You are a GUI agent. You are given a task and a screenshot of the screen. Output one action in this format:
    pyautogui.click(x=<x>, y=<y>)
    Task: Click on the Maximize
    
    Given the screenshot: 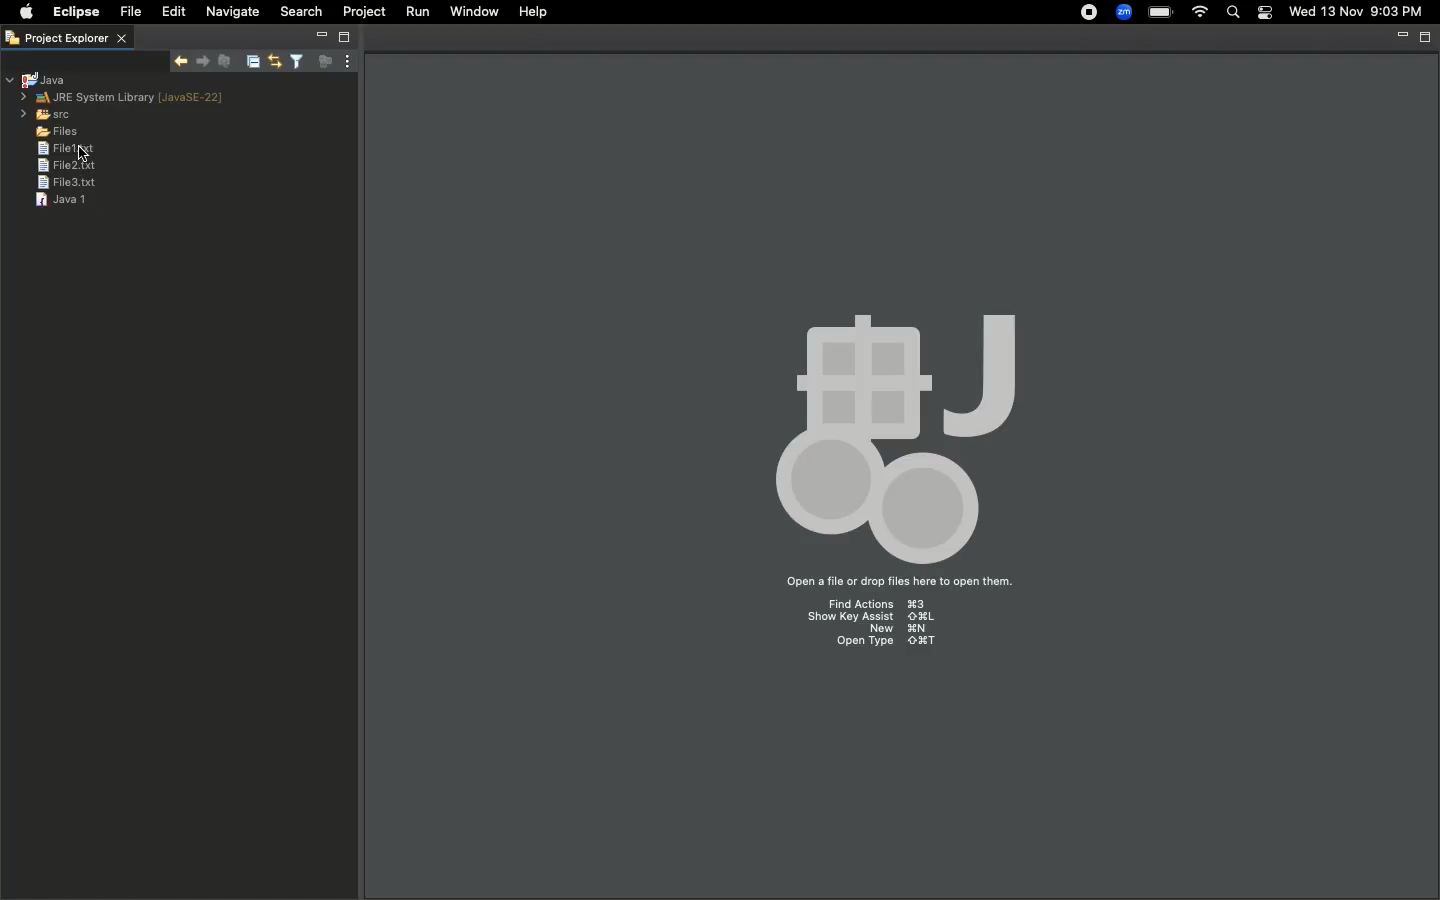 What is the action you would take?
    pyautogui.click(x=343, y=37)
    